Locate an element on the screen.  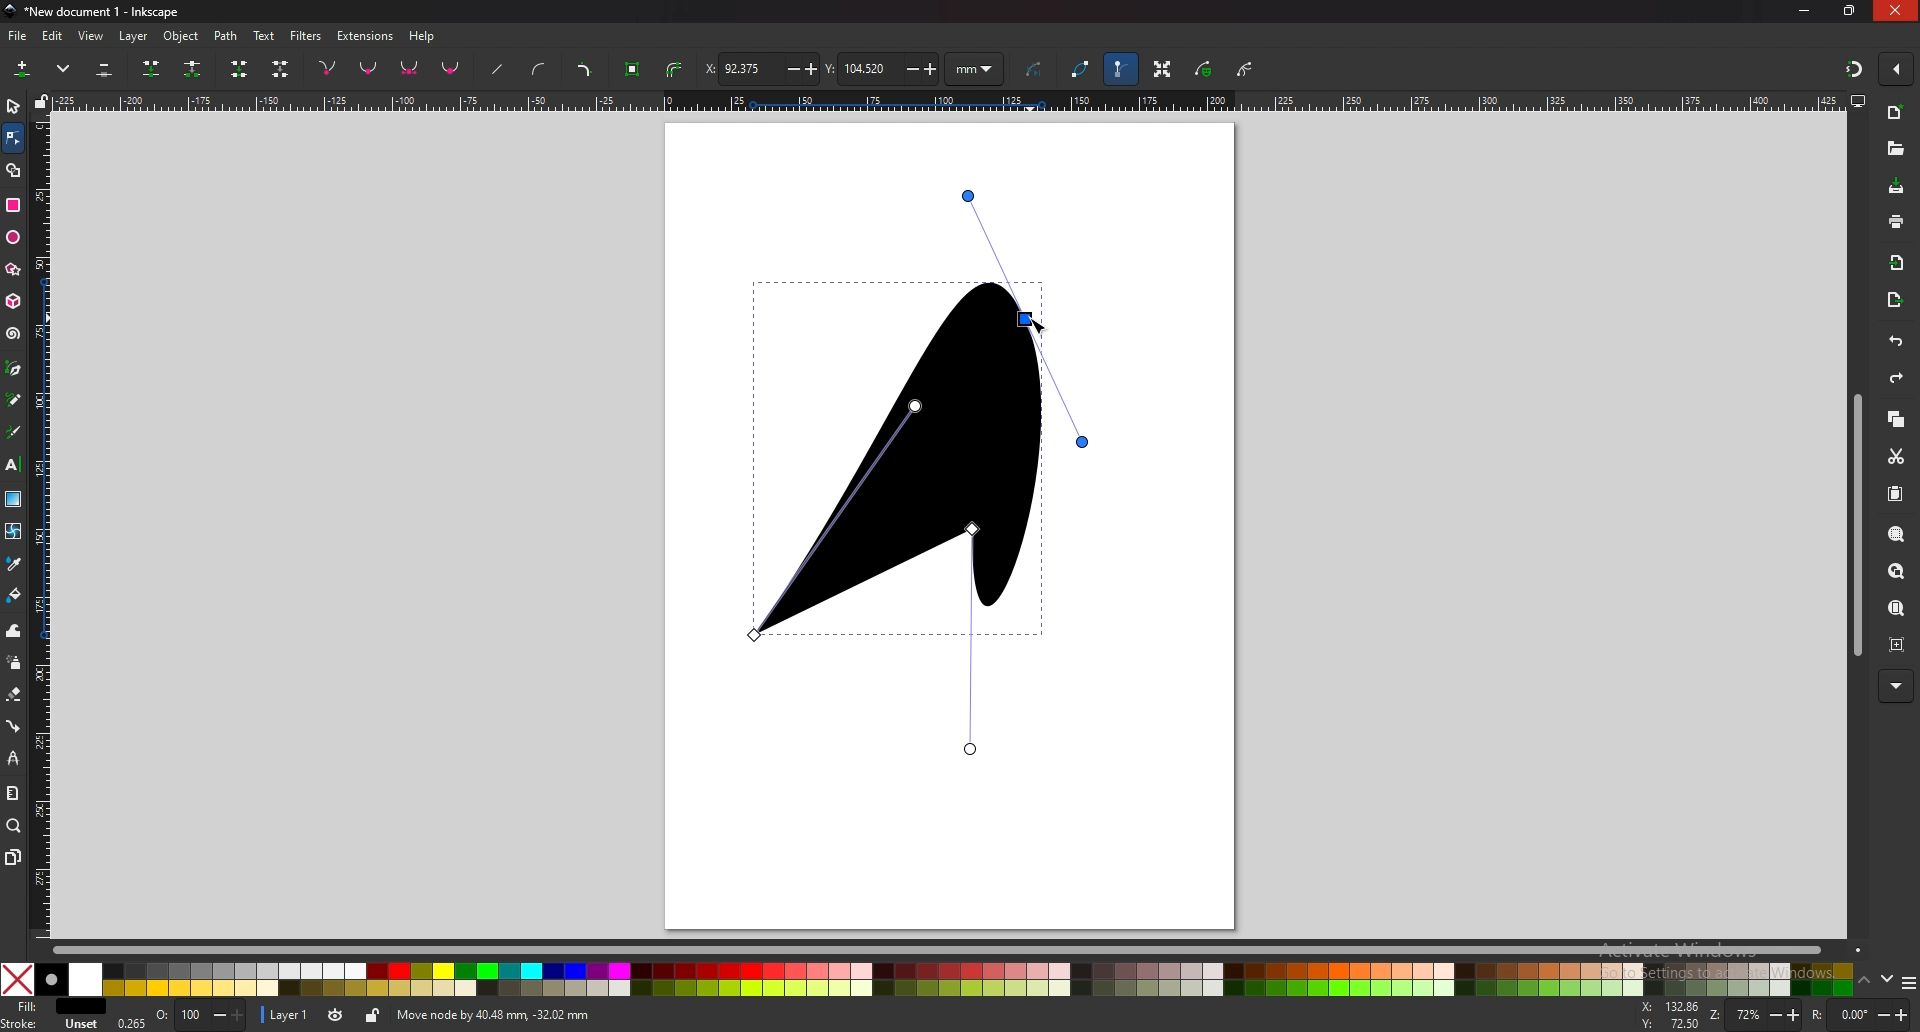
horizontal scale is located at coordinates (945, 100).